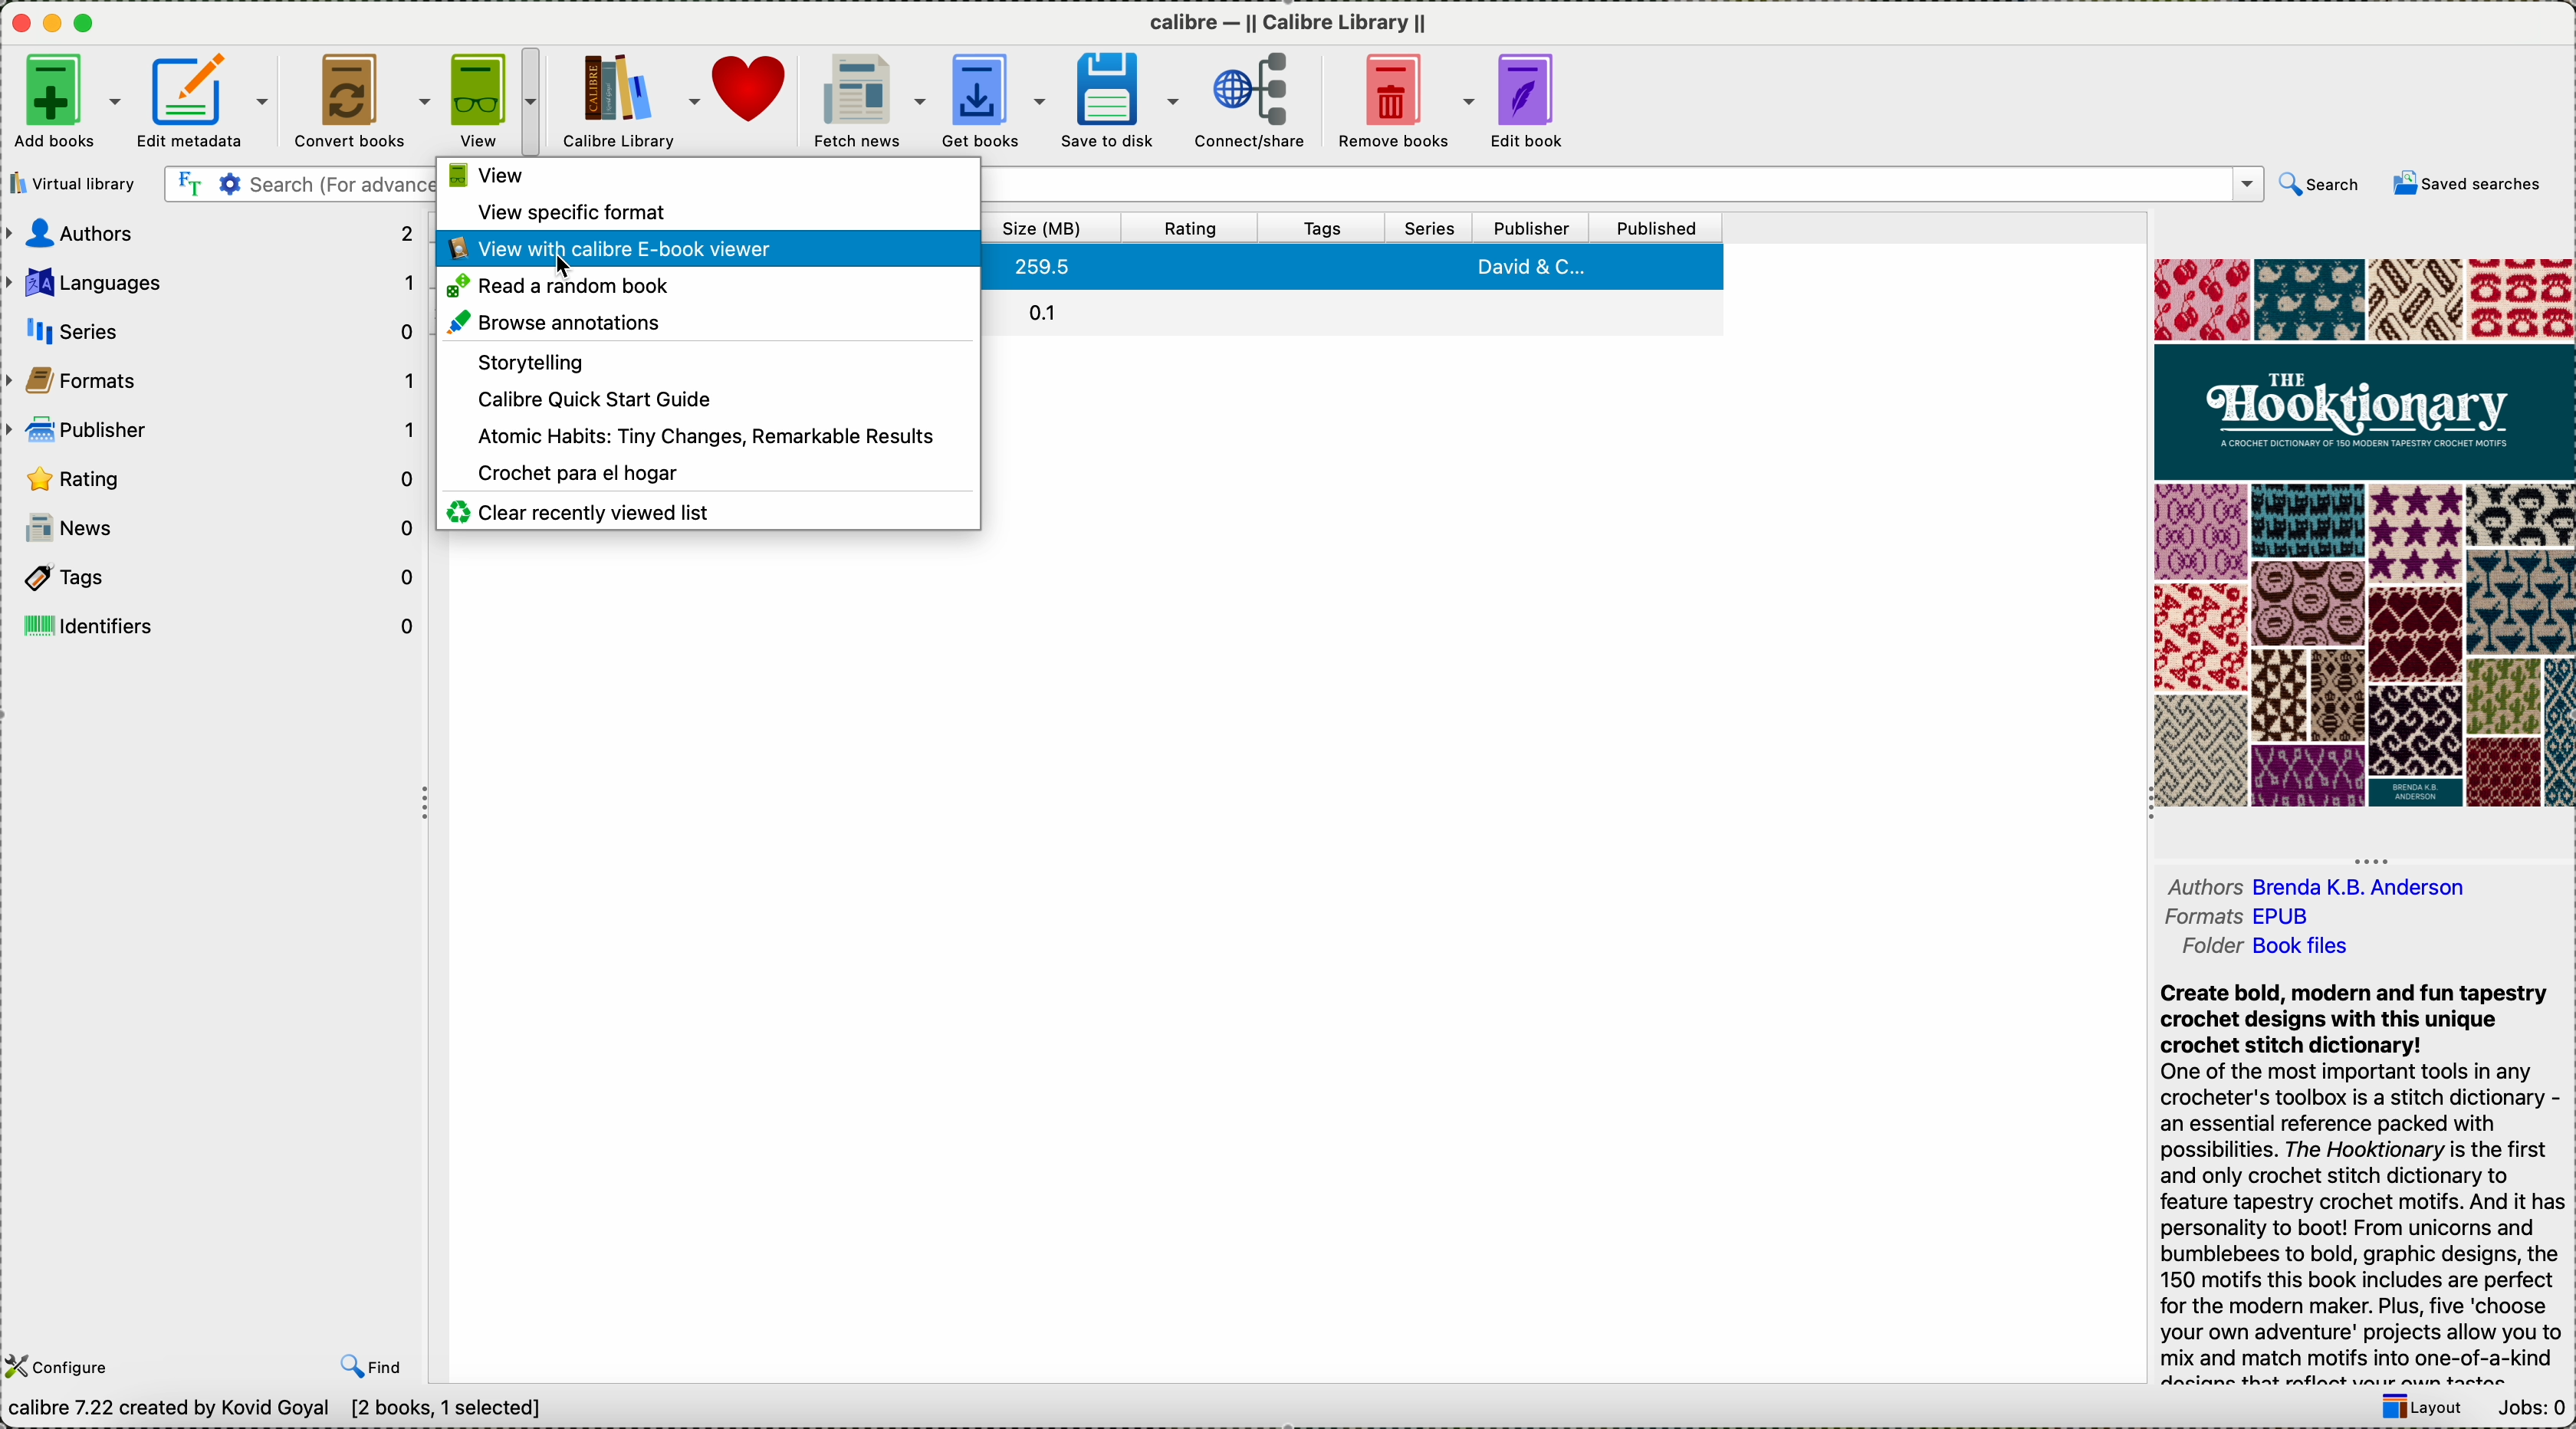 The height and width of the screenshot is (1429, 2576). What do you see at coordinates (1352, 267) in the screenshot?
I see `first book selected` at bounding box center [1352, 267].